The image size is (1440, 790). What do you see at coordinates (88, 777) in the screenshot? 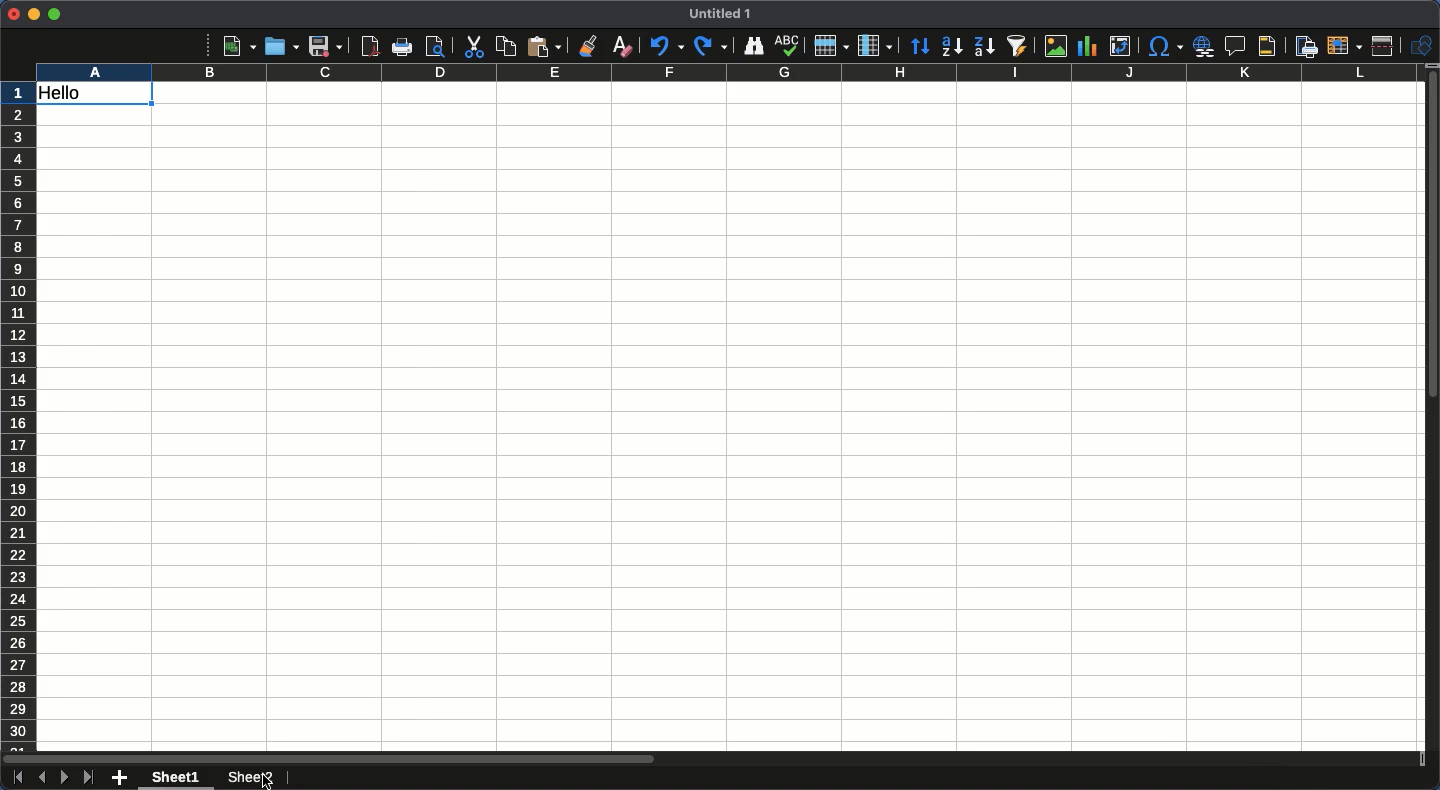
I see `Last sheet` at bounding box center [88, 777].